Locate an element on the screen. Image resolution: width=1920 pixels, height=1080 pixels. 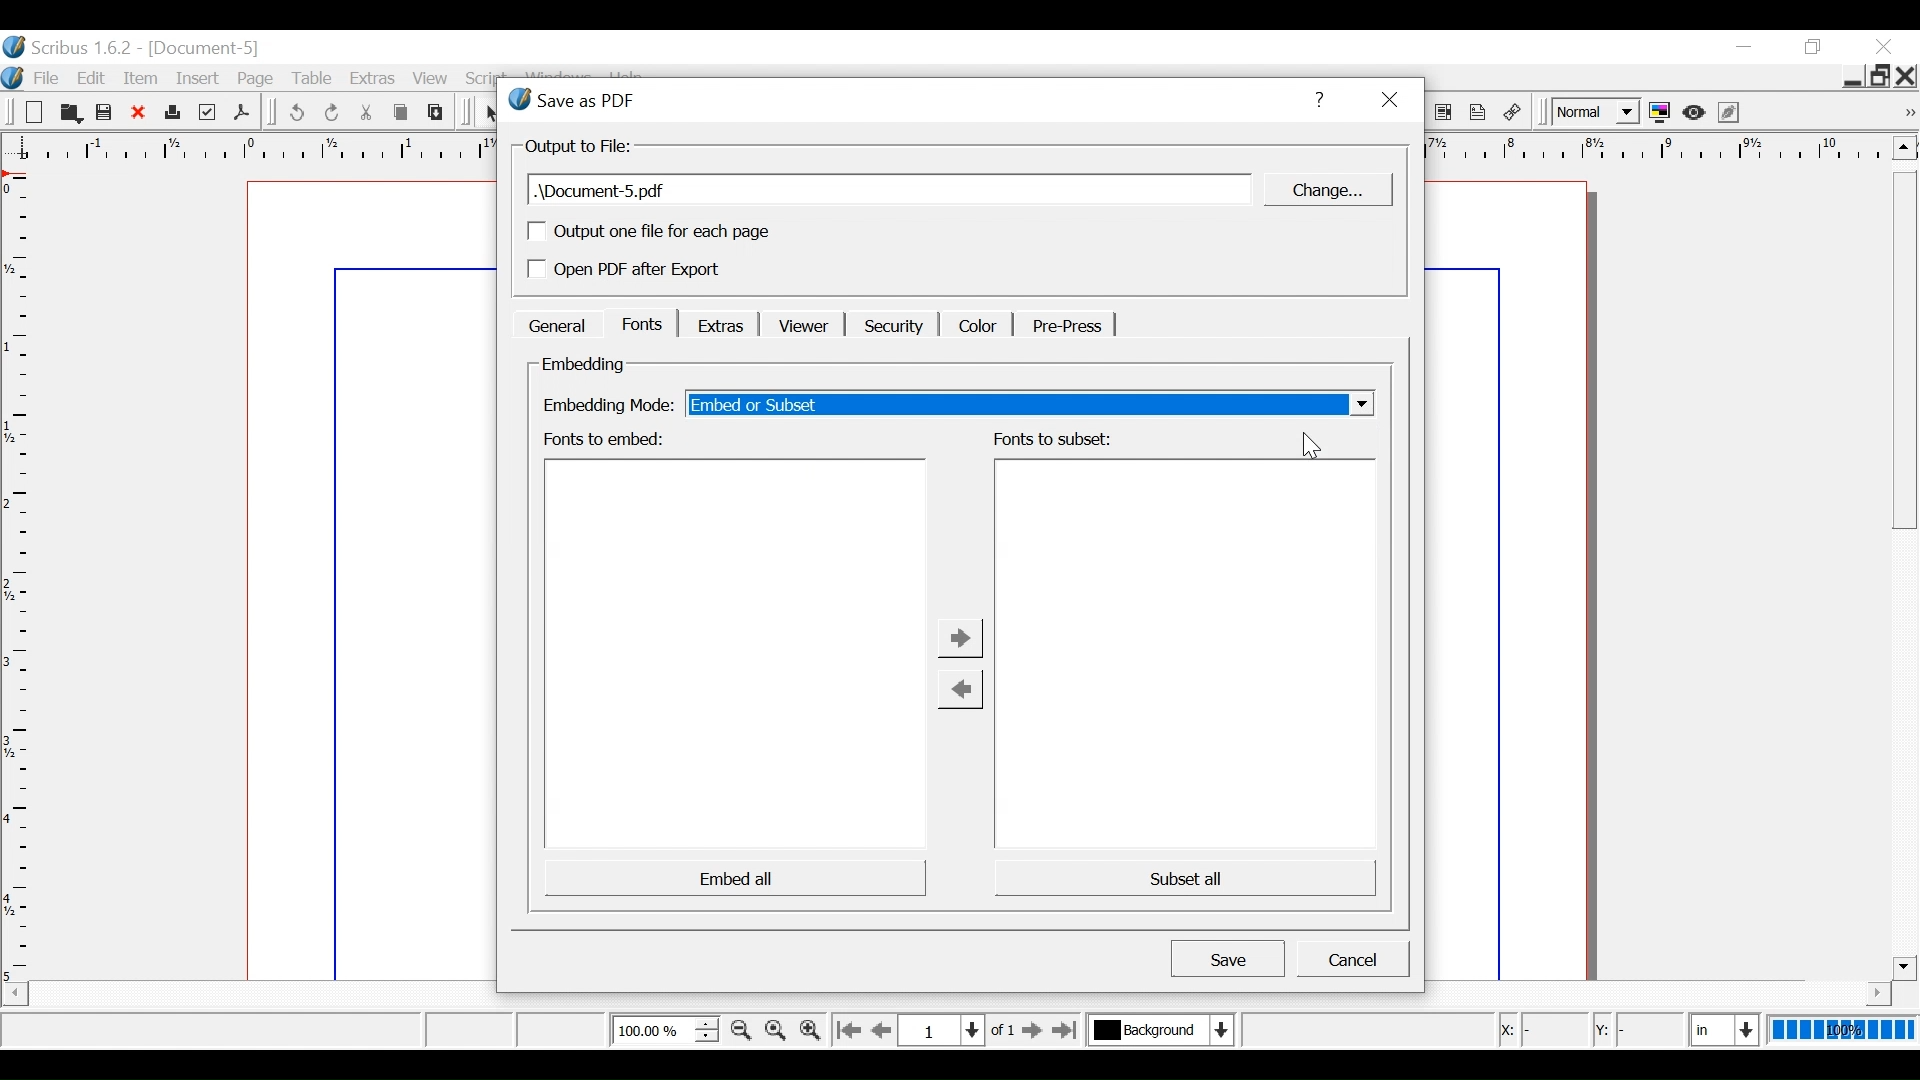
Table is located at coordinates (316, 80).